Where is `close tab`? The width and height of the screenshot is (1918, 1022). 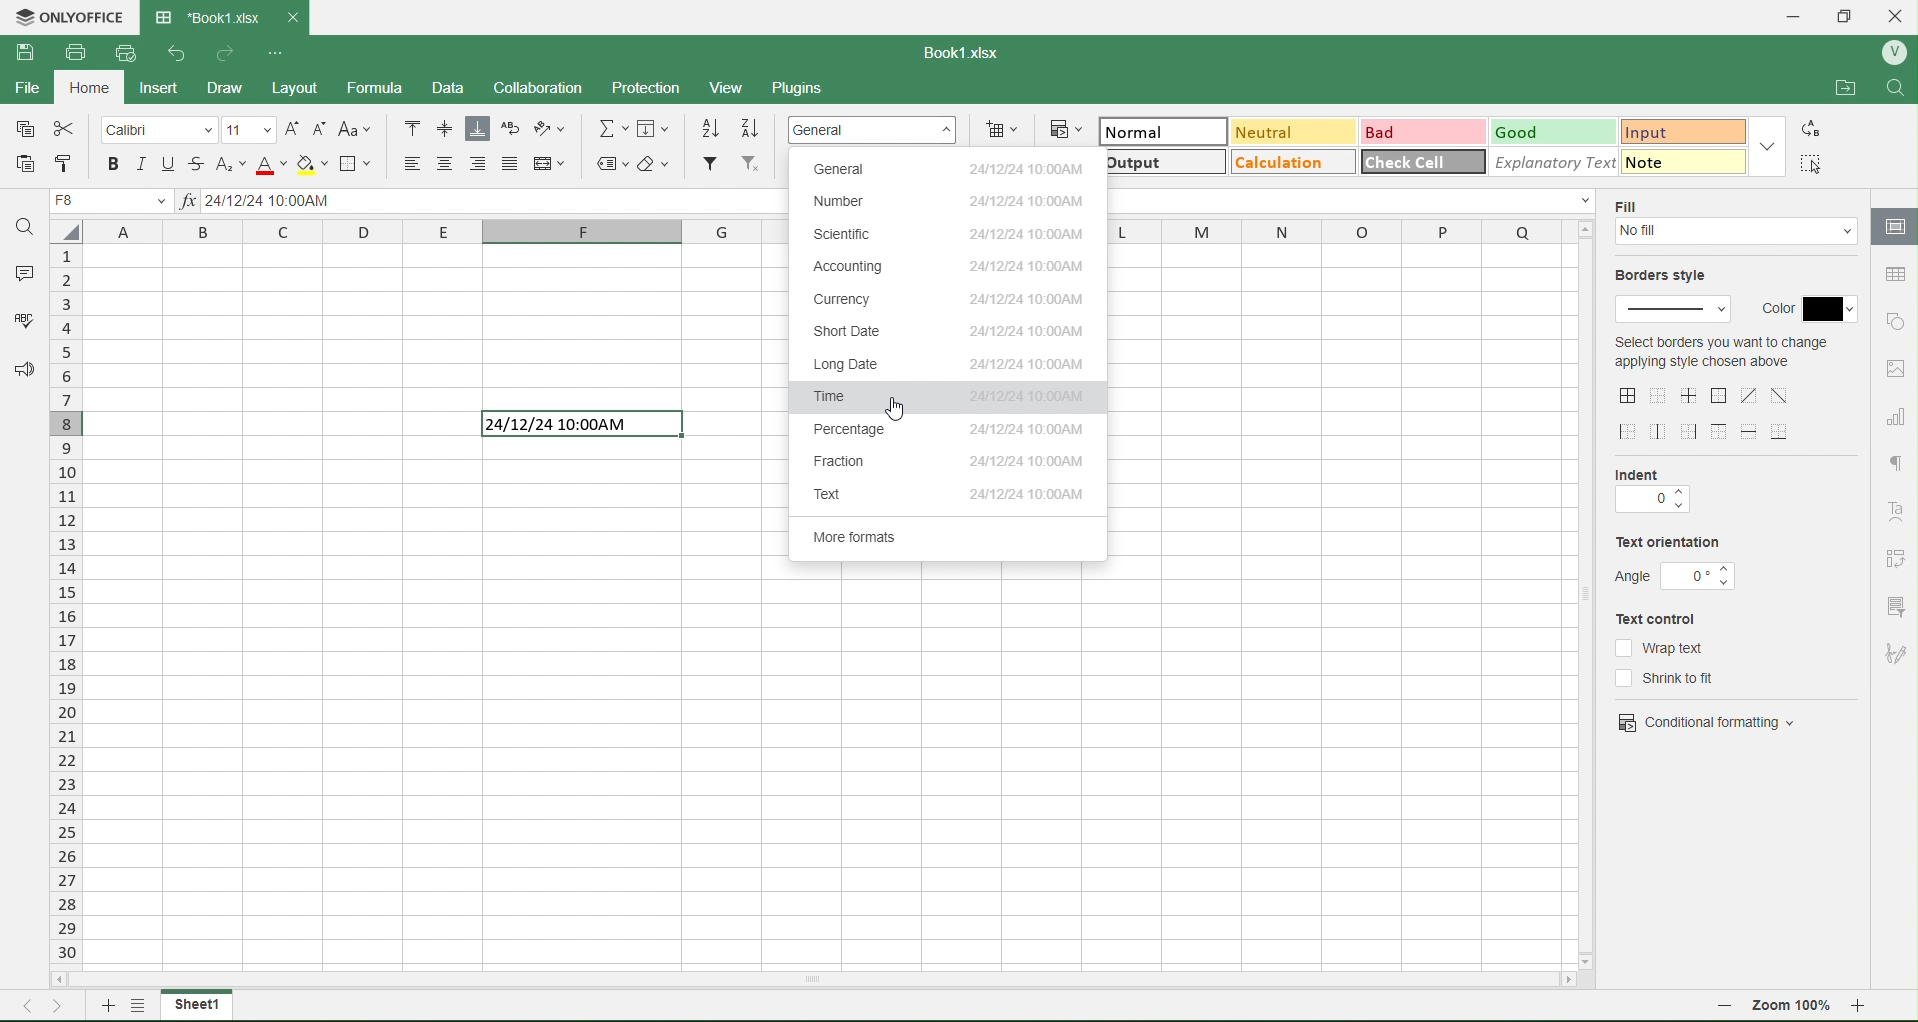
close tab is located at coordinates (300, 17).